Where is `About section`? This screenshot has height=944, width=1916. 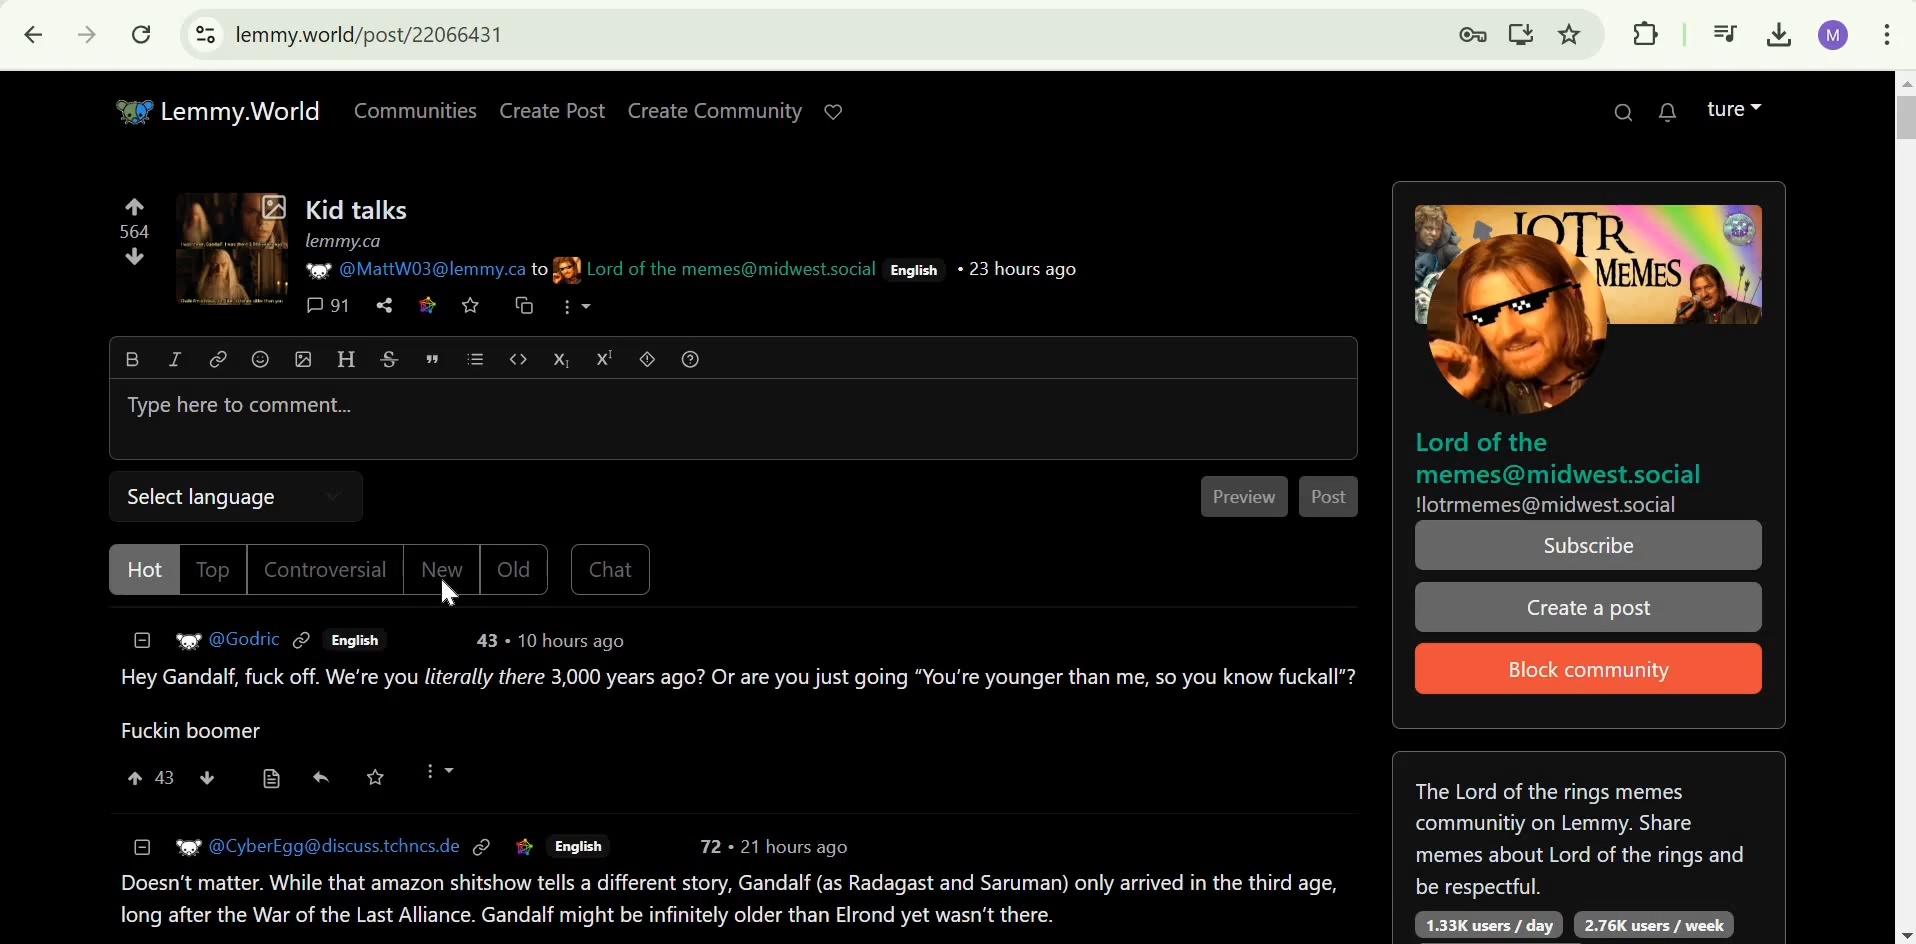
About section is located at coordinates (1582, 833).